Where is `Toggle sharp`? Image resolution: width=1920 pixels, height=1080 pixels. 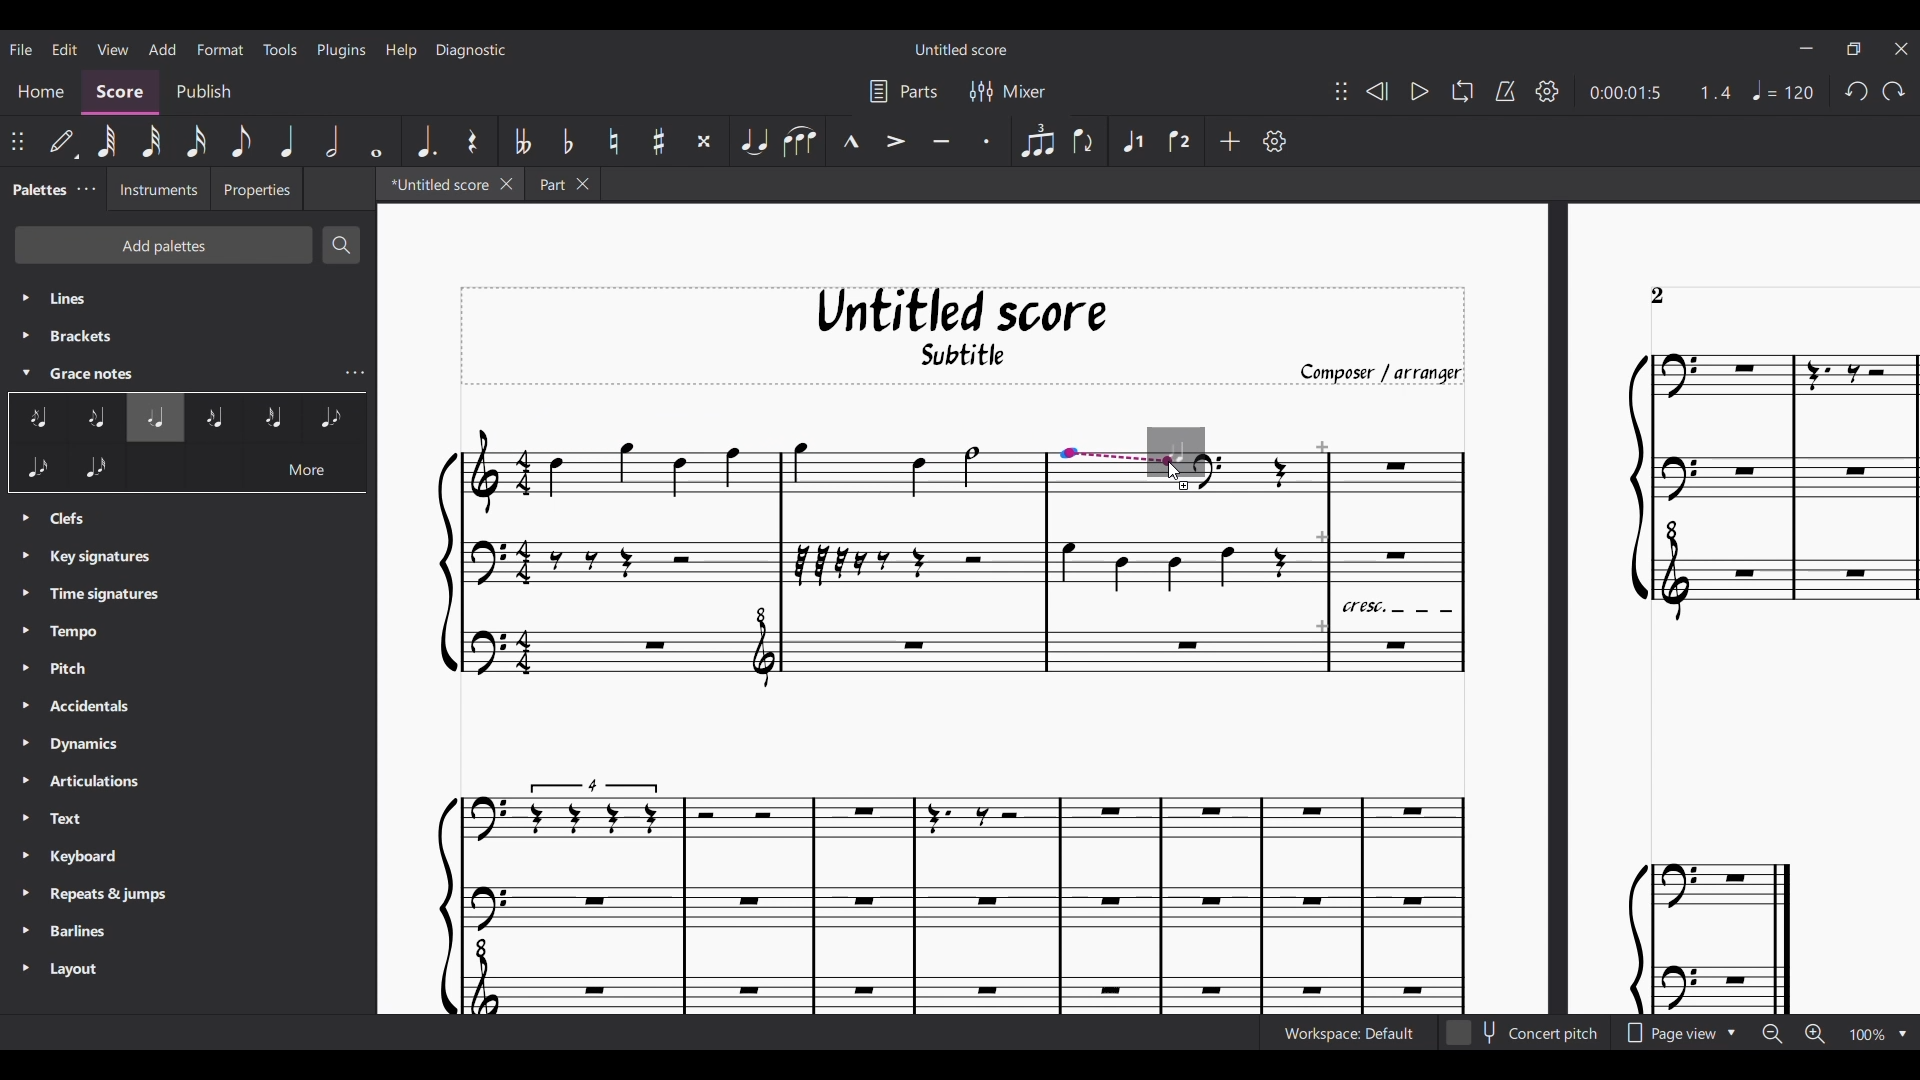 Toggle sharp is located at coordinates (658, 142).